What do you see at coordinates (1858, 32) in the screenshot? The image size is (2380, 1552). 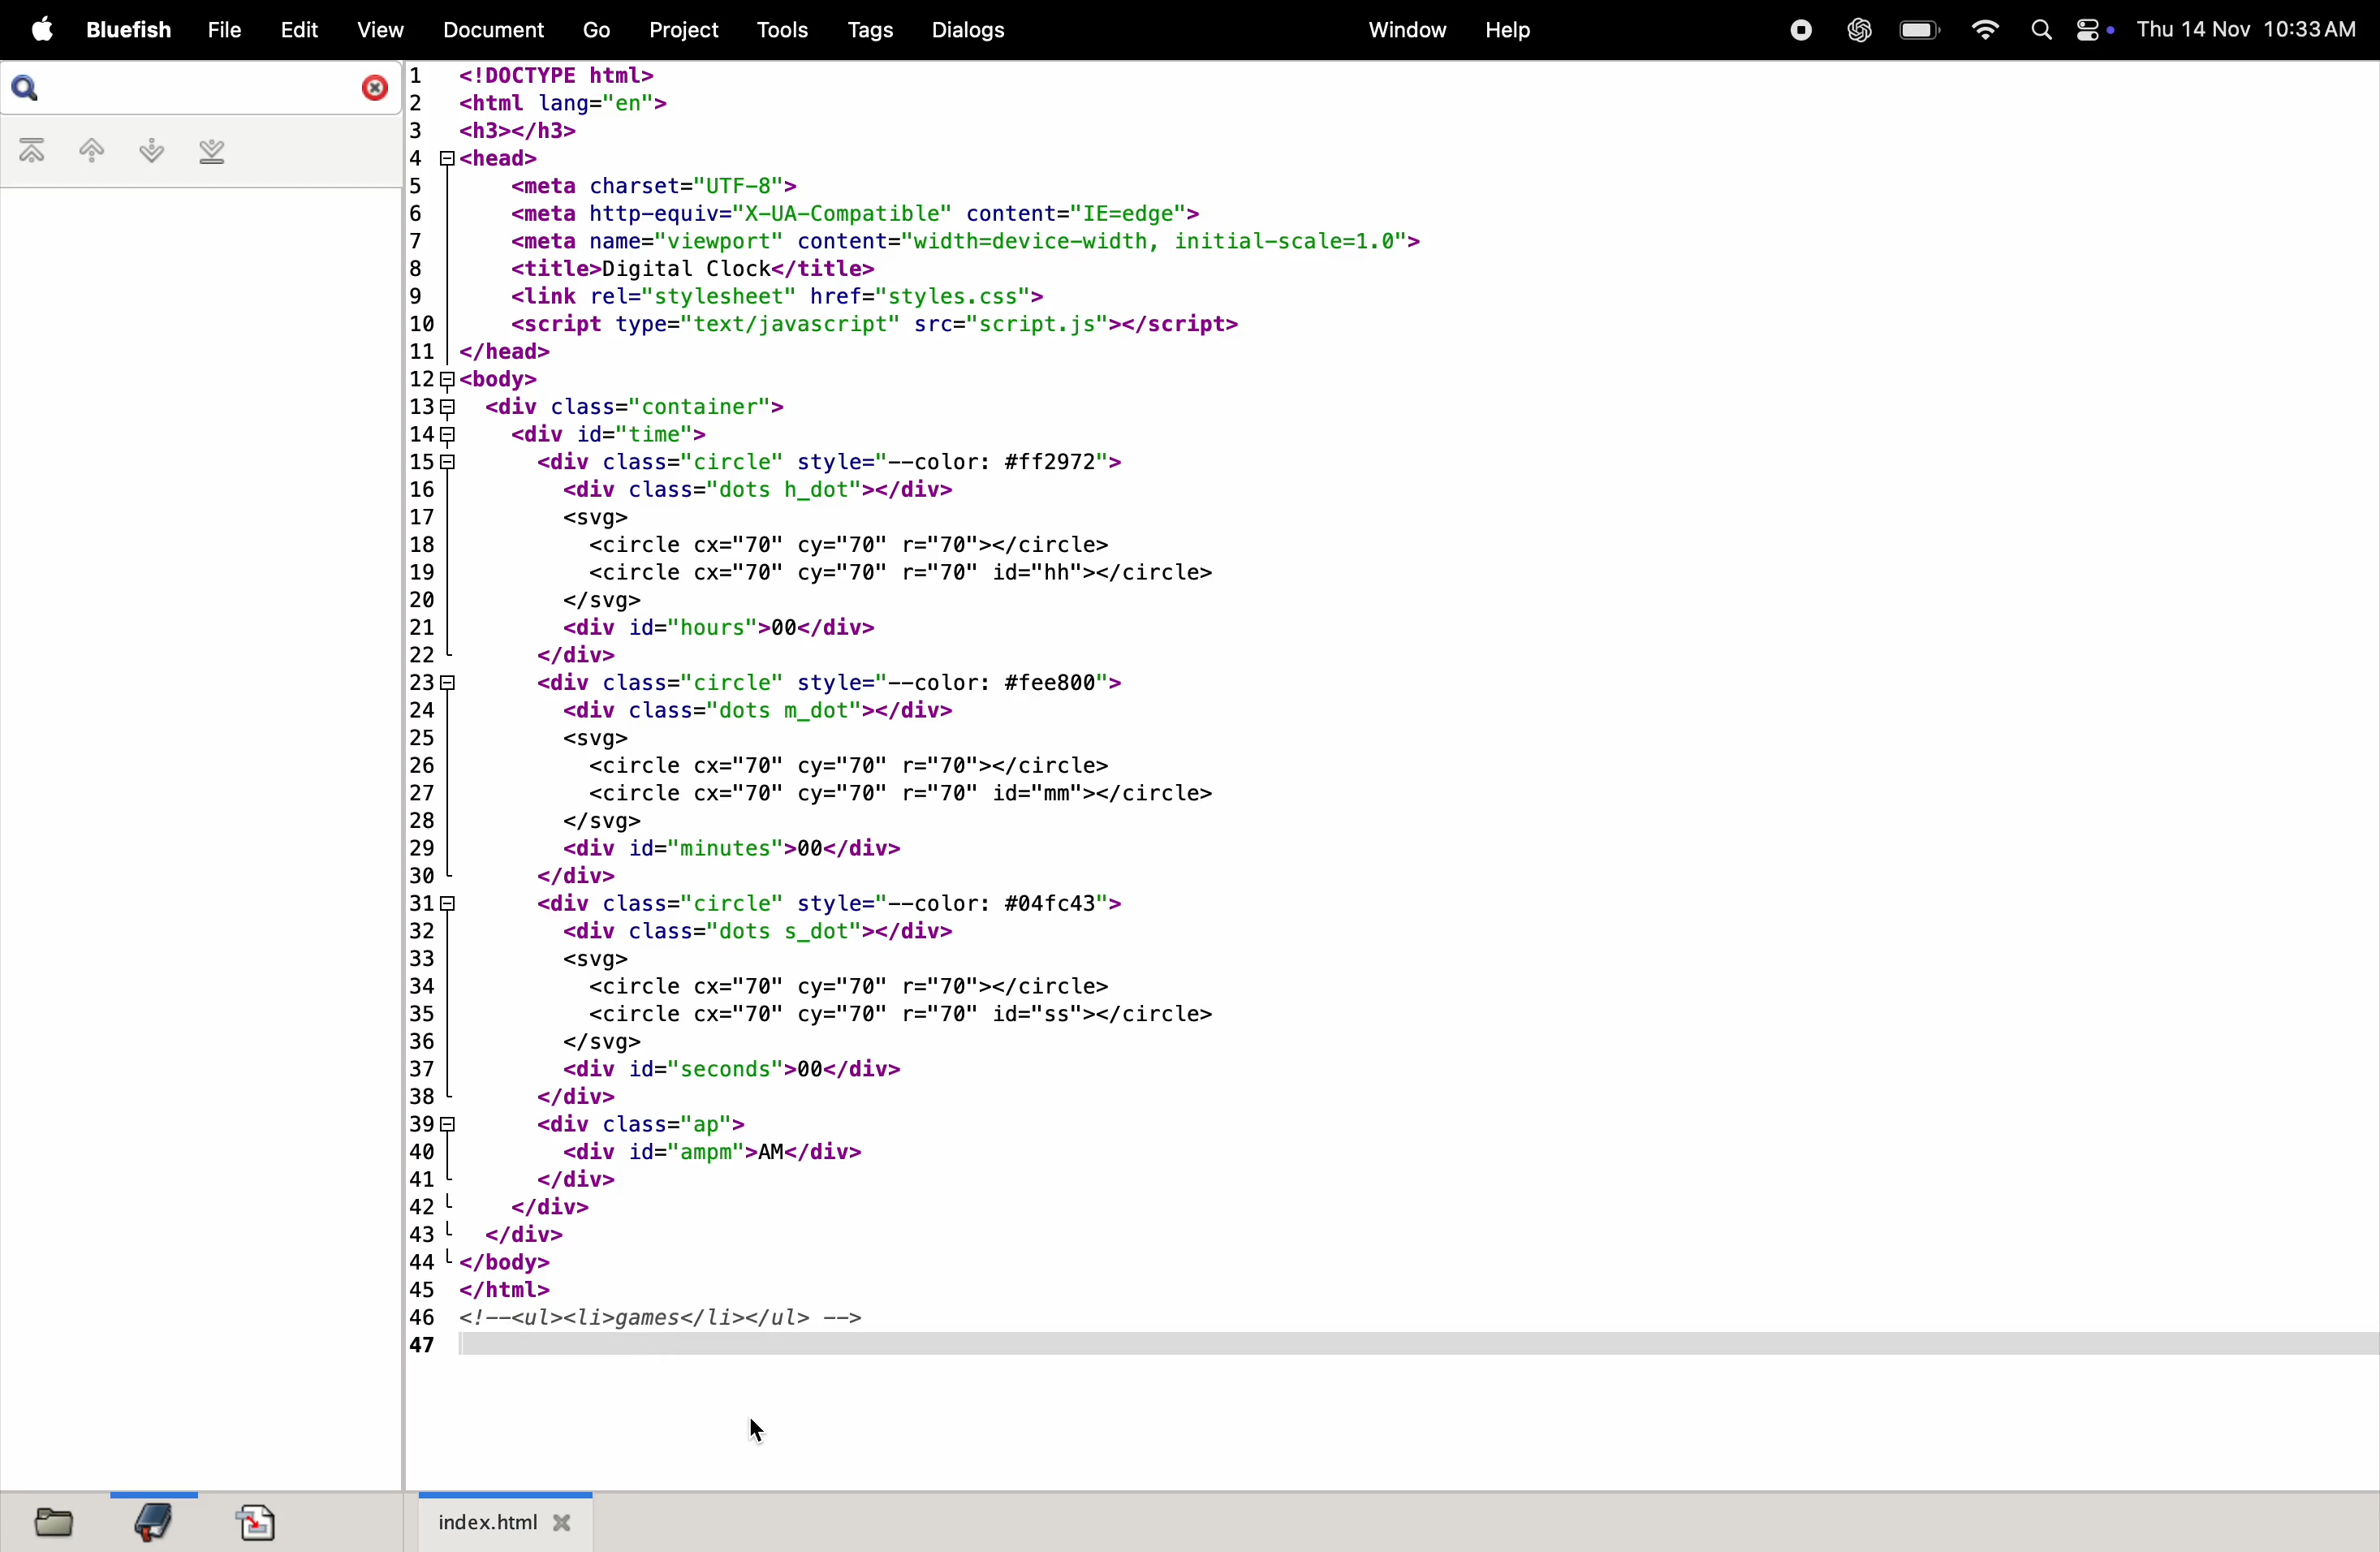 I see `chatgpt` at bounding box center [1858, 32].